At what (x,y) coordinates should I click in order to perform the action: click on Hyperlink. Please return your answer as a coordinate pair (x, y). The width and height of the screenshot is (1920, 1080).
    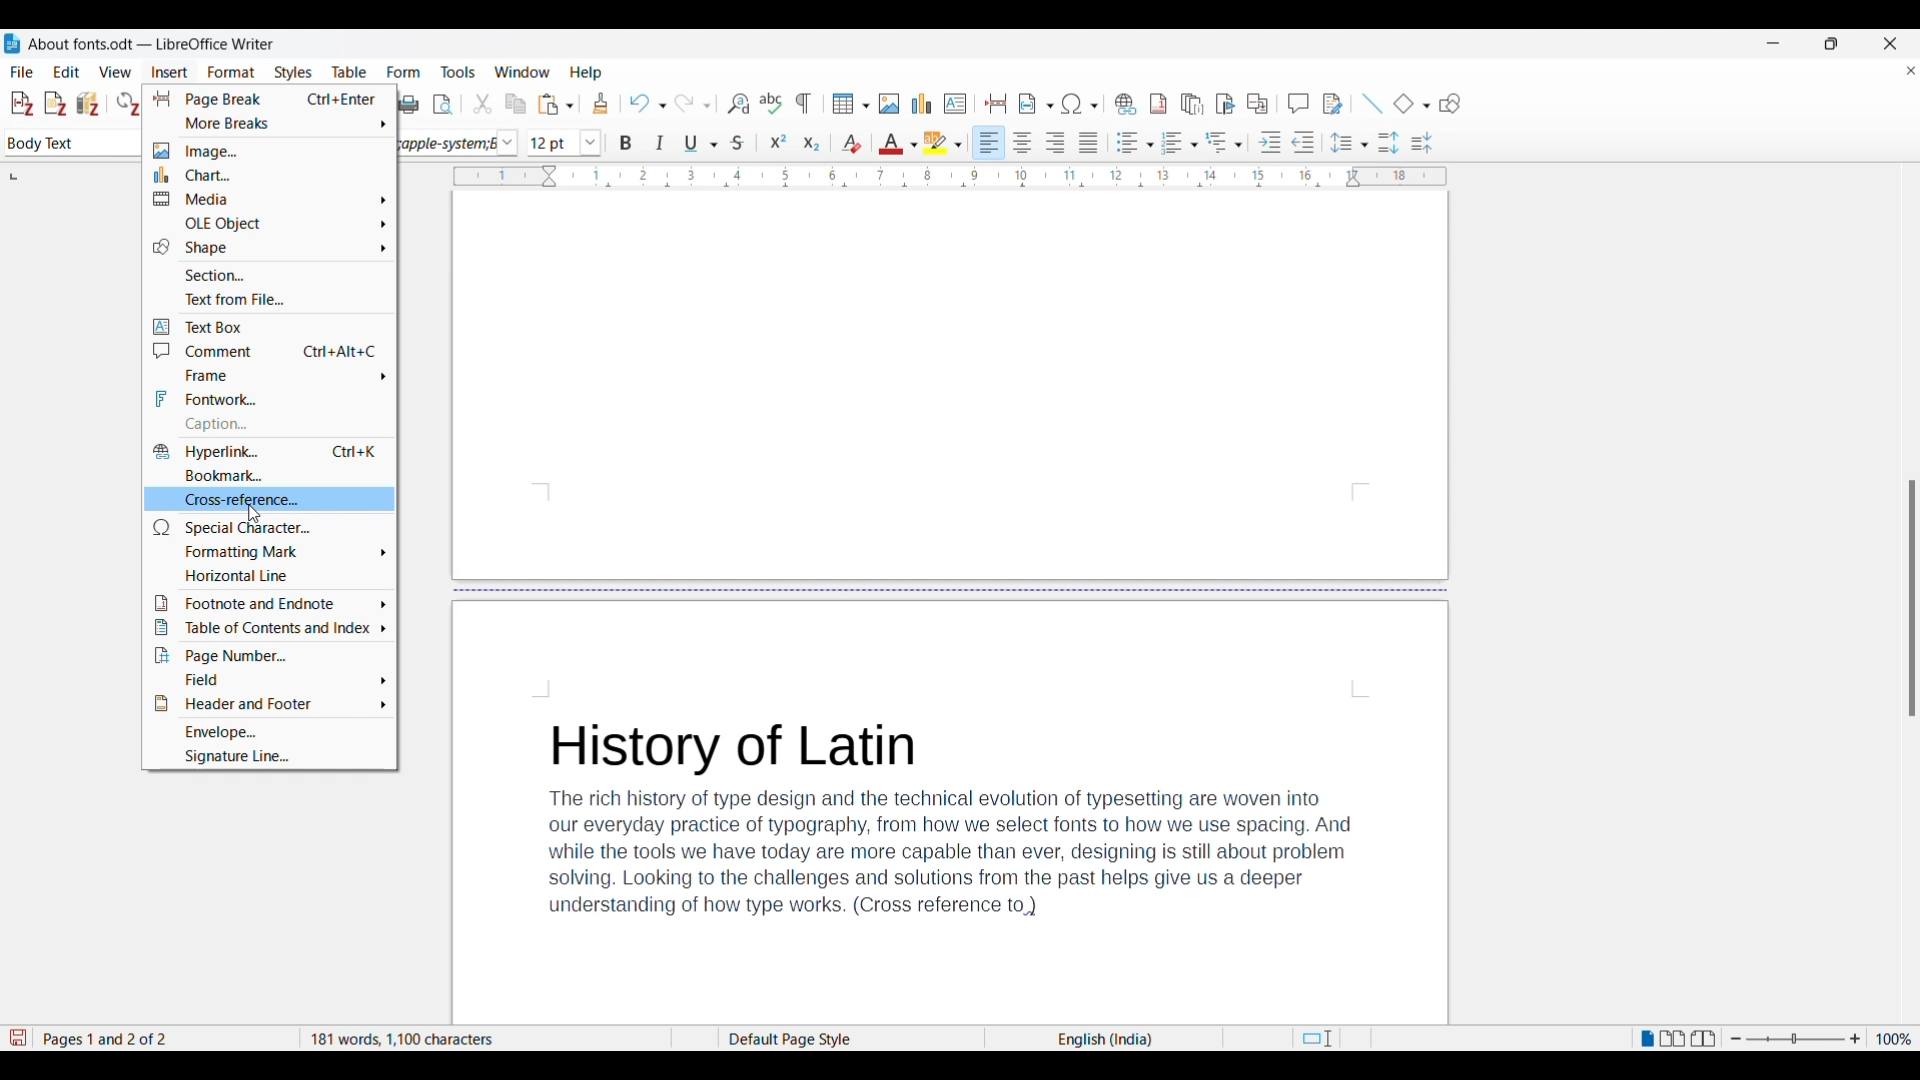
    Looking at the image, I should click on (270, 451).